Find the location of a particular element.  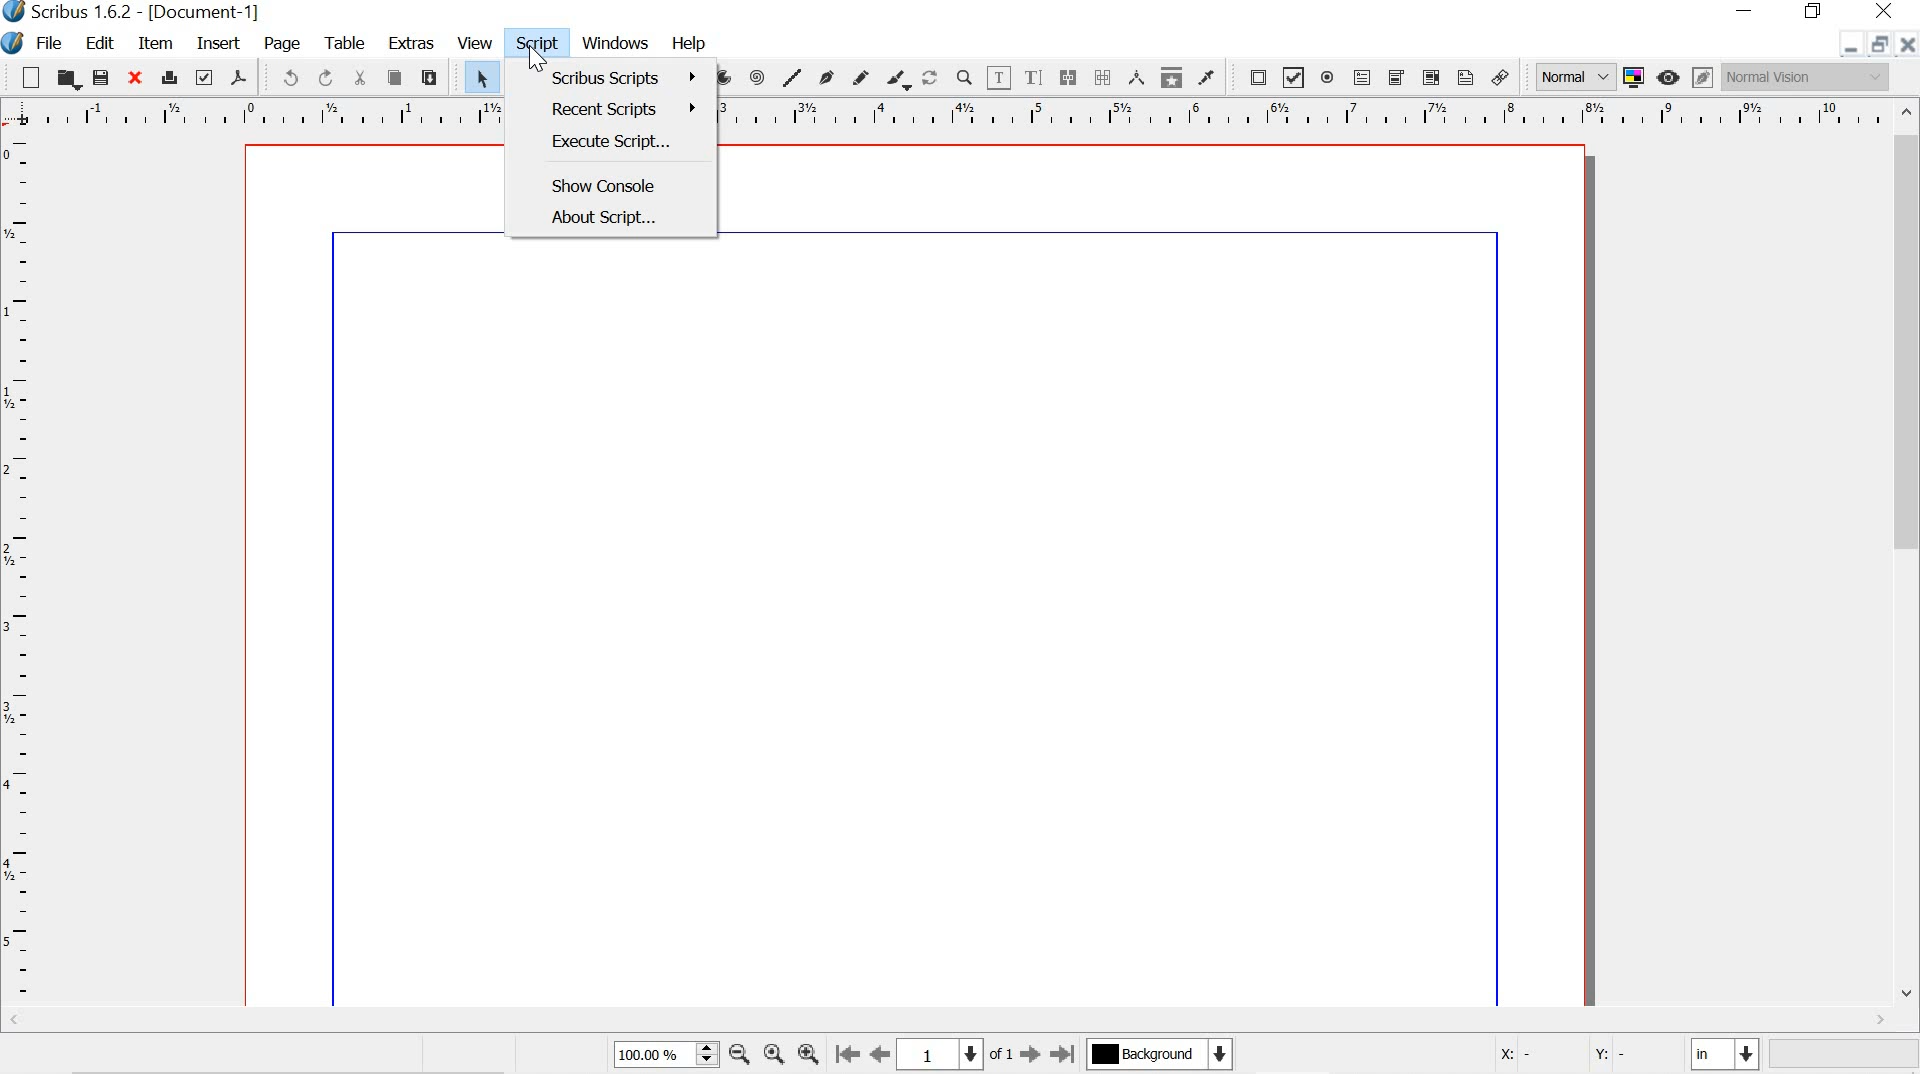

file is located at coordinates (51, 45).